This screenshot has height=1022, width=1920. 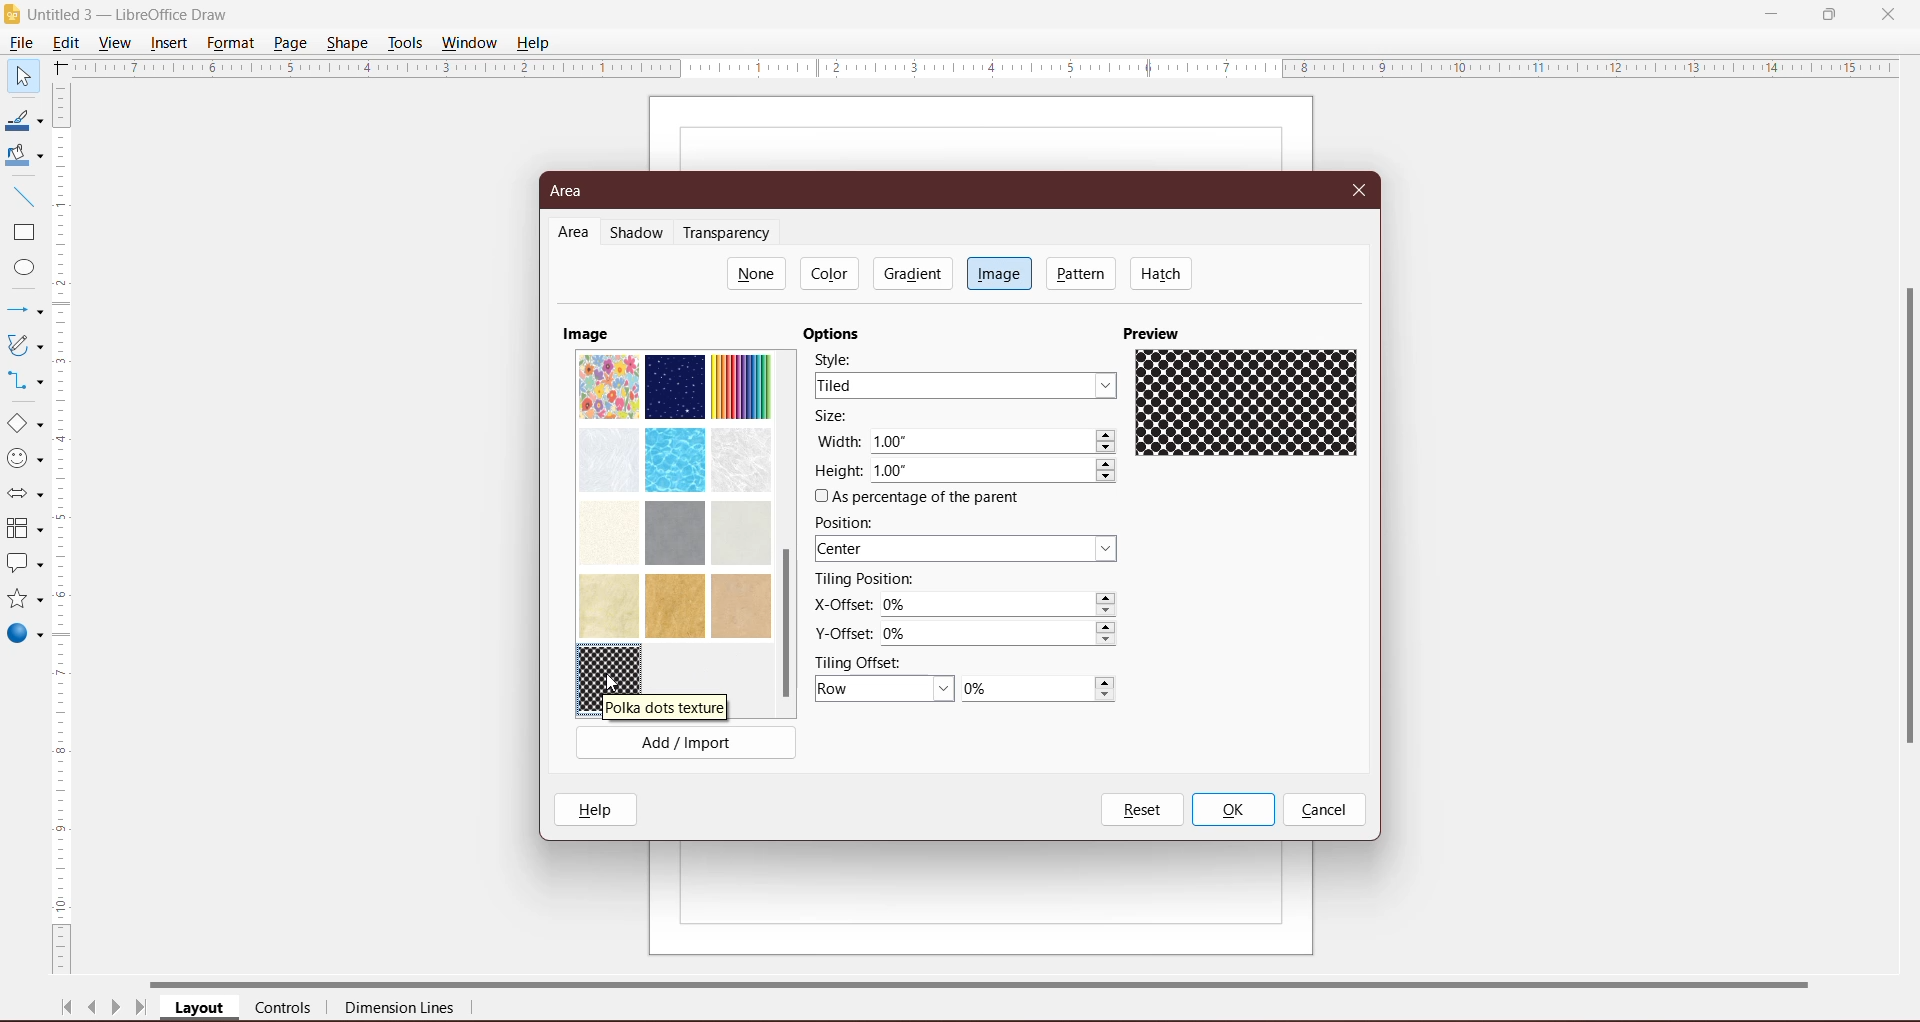 What do you see at coordinates (757, 273) in the screenshot?
I see `None` at bounding box center [757, 273].